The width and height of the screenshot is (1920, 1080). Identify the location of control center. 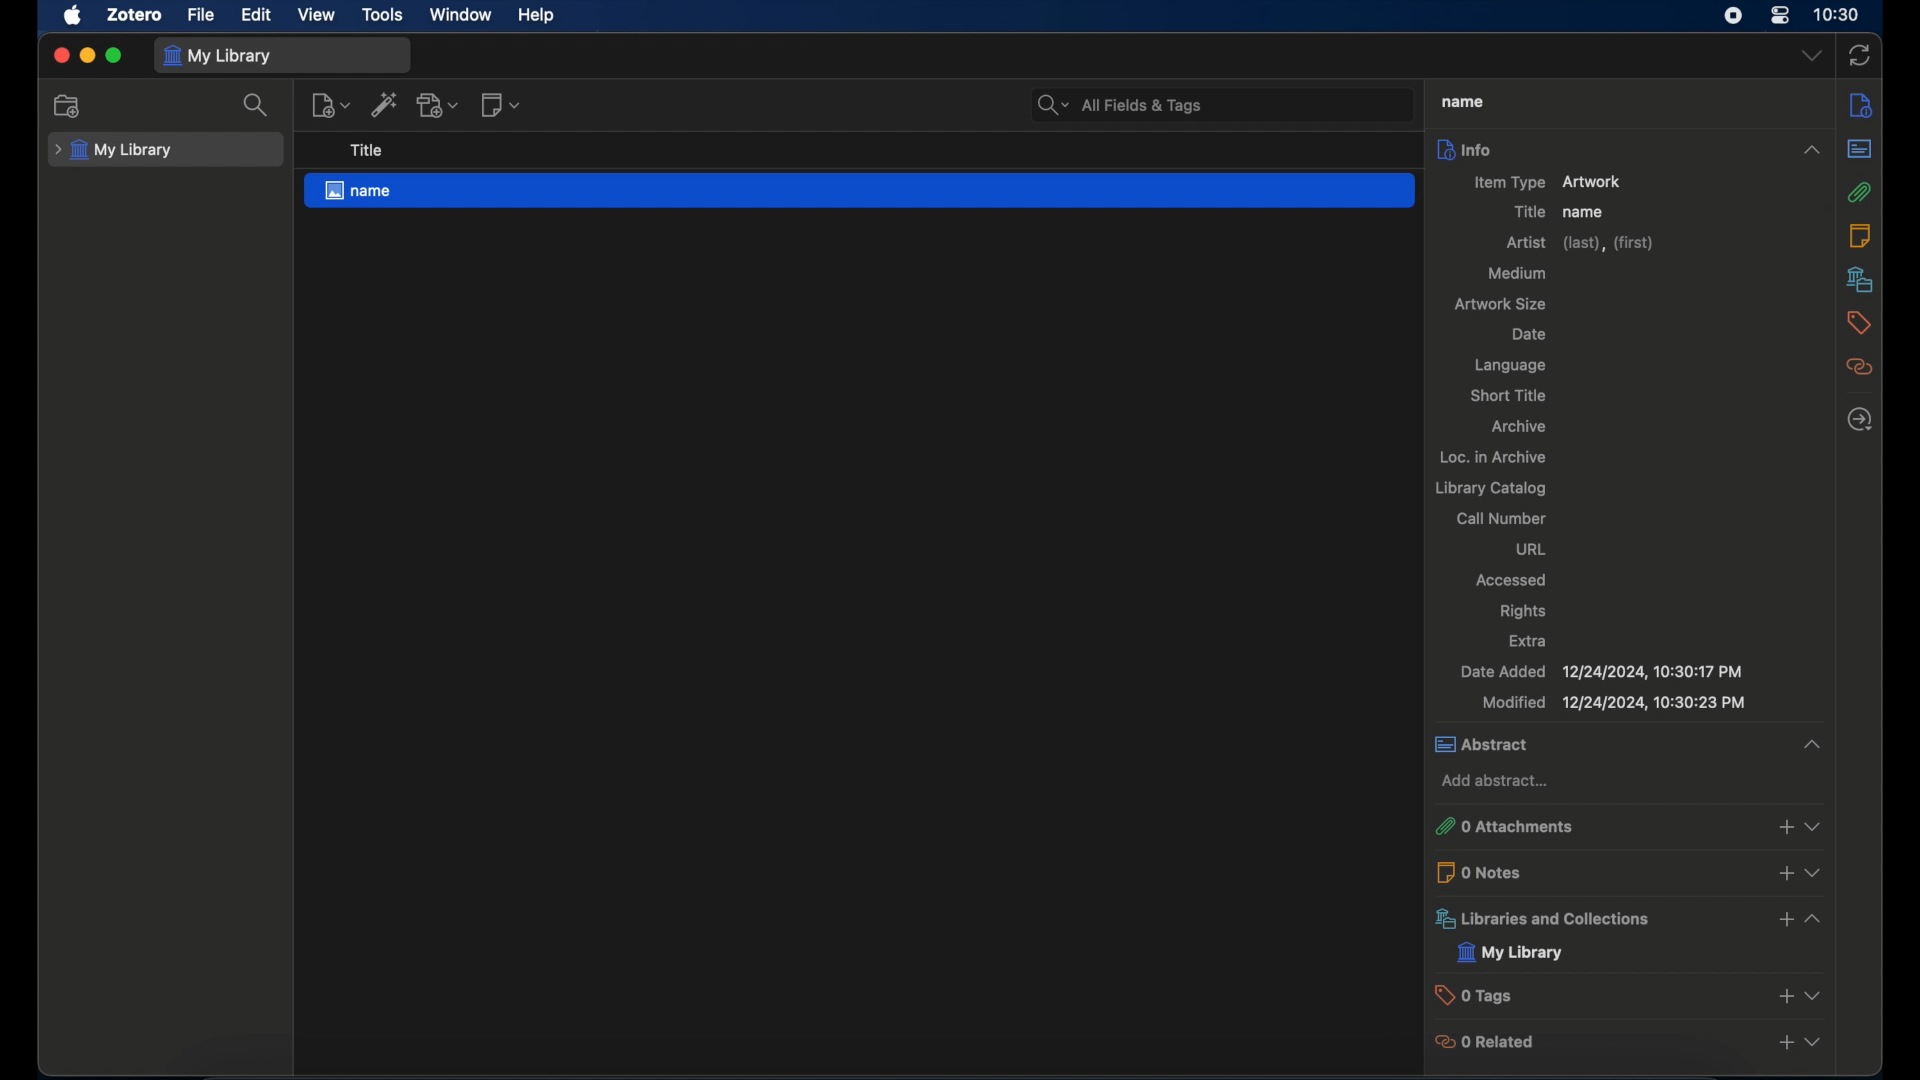
(1780, 16).